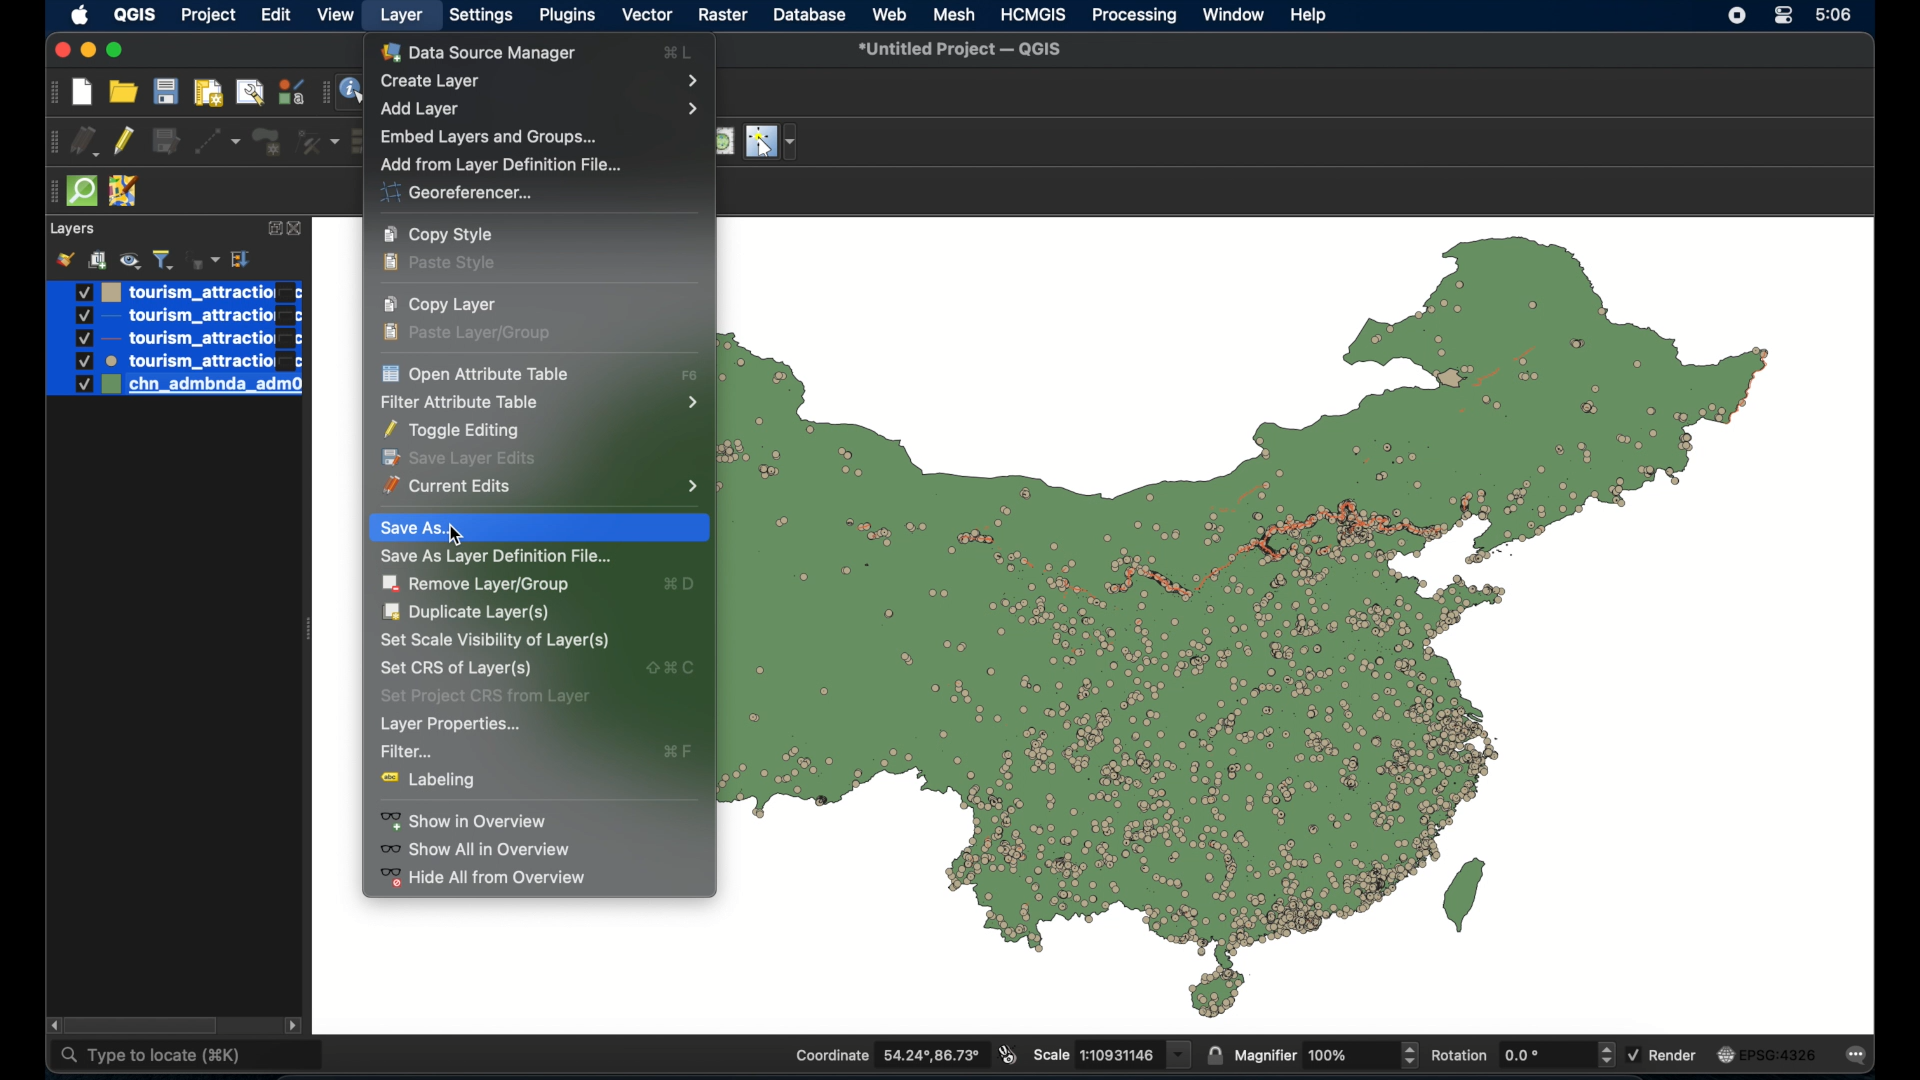  Describe the element at coordinates (1739, 15) in the screenshot. I see `screen recorder` at that location.